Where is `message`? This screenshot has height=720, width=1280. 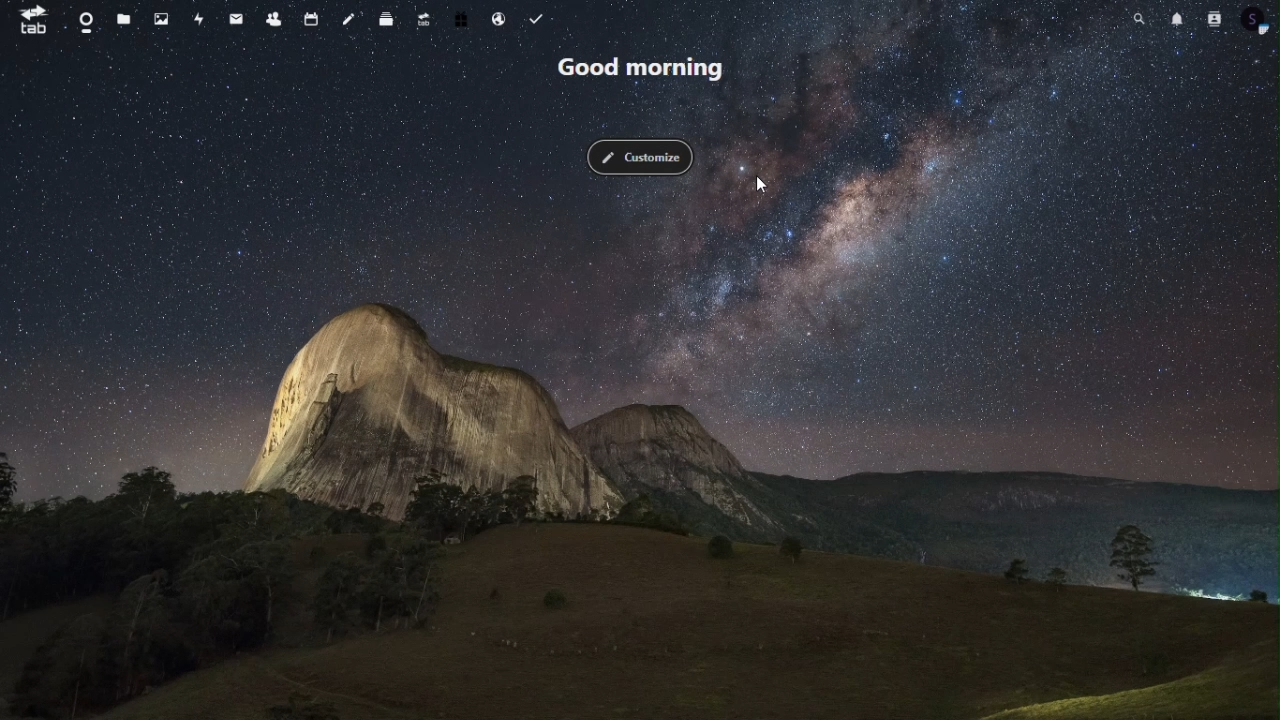
message is located at coordinates (234, 19).